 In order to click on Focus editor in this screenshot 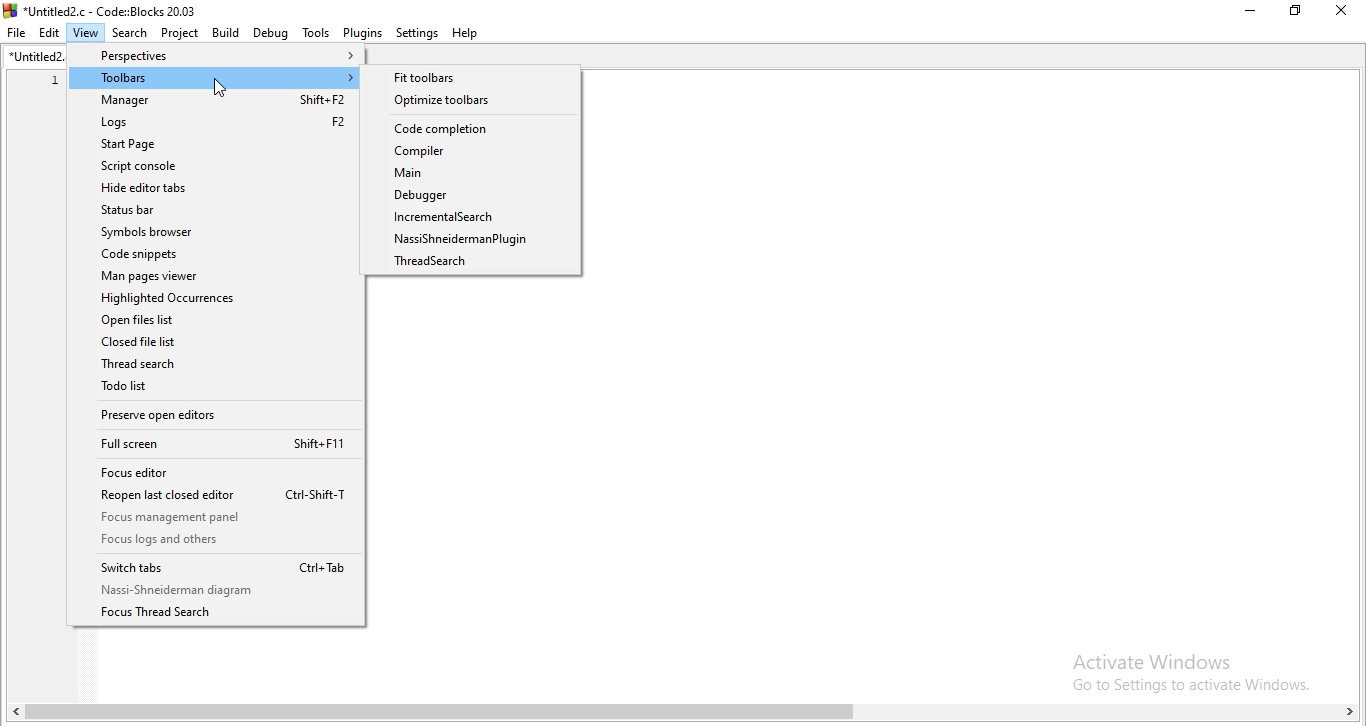, I will do `click(219, 474)`.